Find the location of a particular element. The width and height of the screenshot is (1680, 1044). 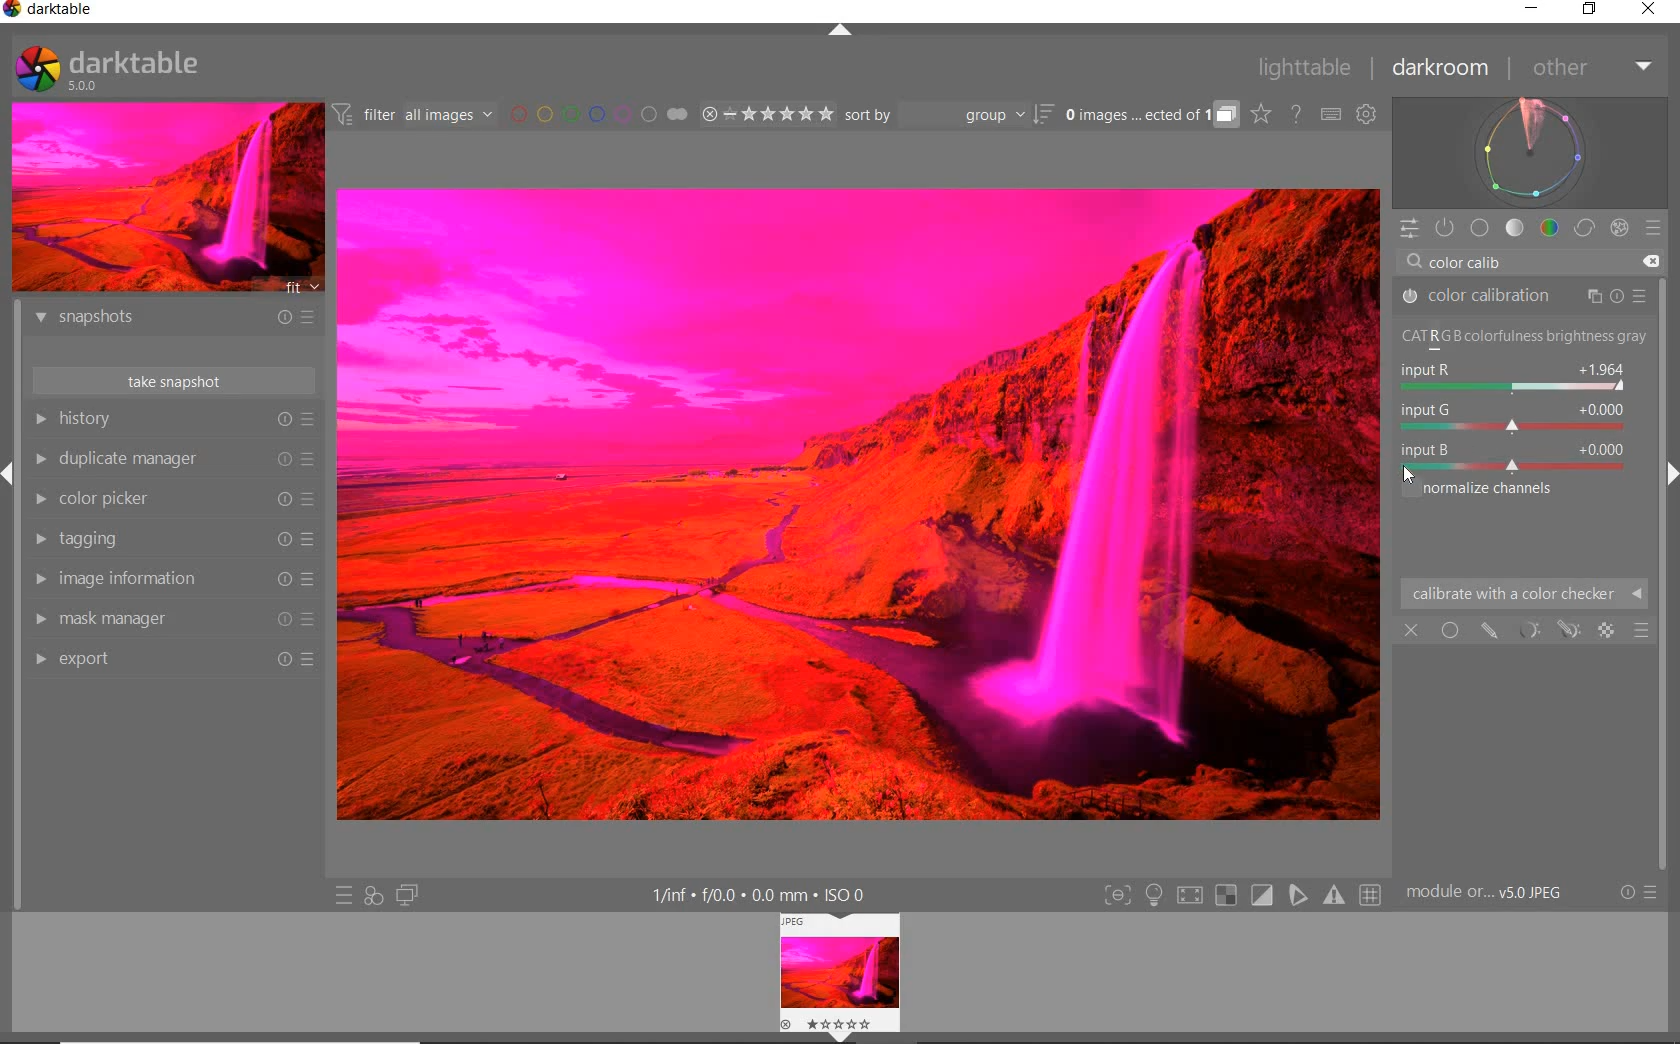

snapshots is located at coordinates (179, 320).